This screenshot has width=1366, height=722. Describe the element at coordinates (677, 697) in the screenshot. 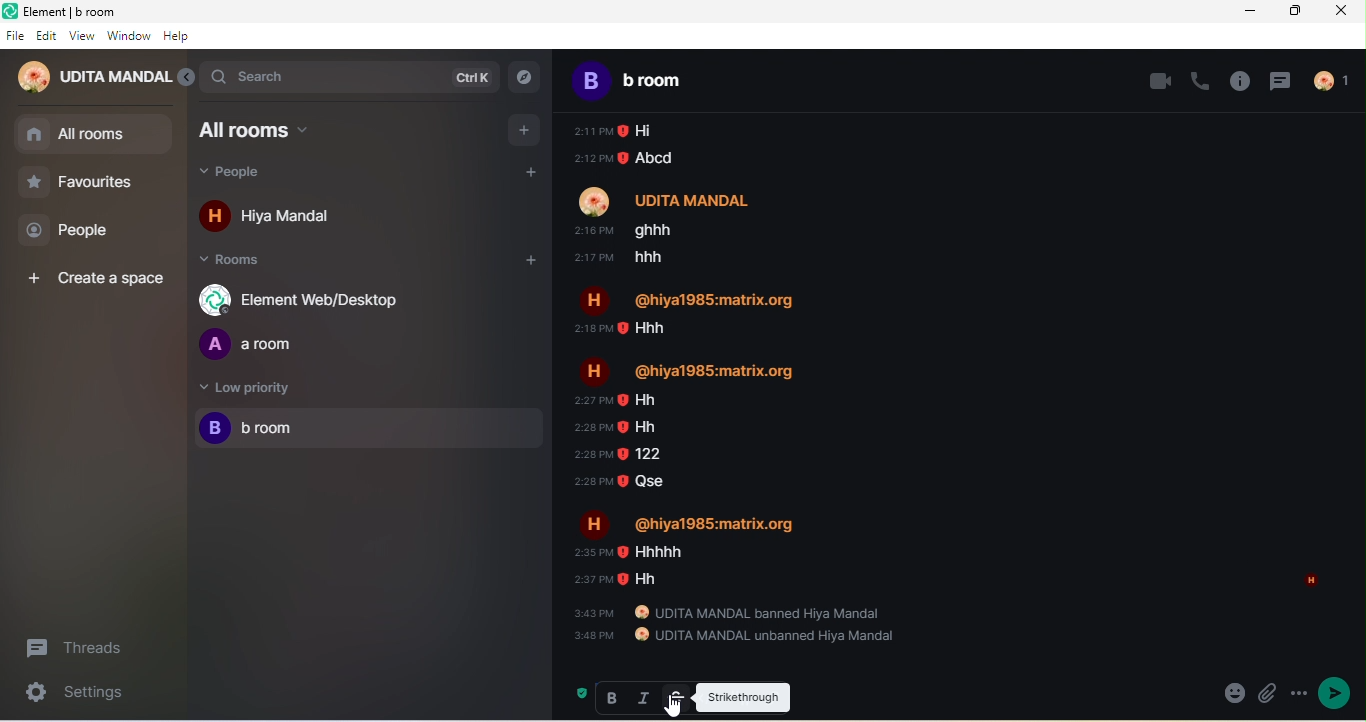

I see `strikethrough` at that location.